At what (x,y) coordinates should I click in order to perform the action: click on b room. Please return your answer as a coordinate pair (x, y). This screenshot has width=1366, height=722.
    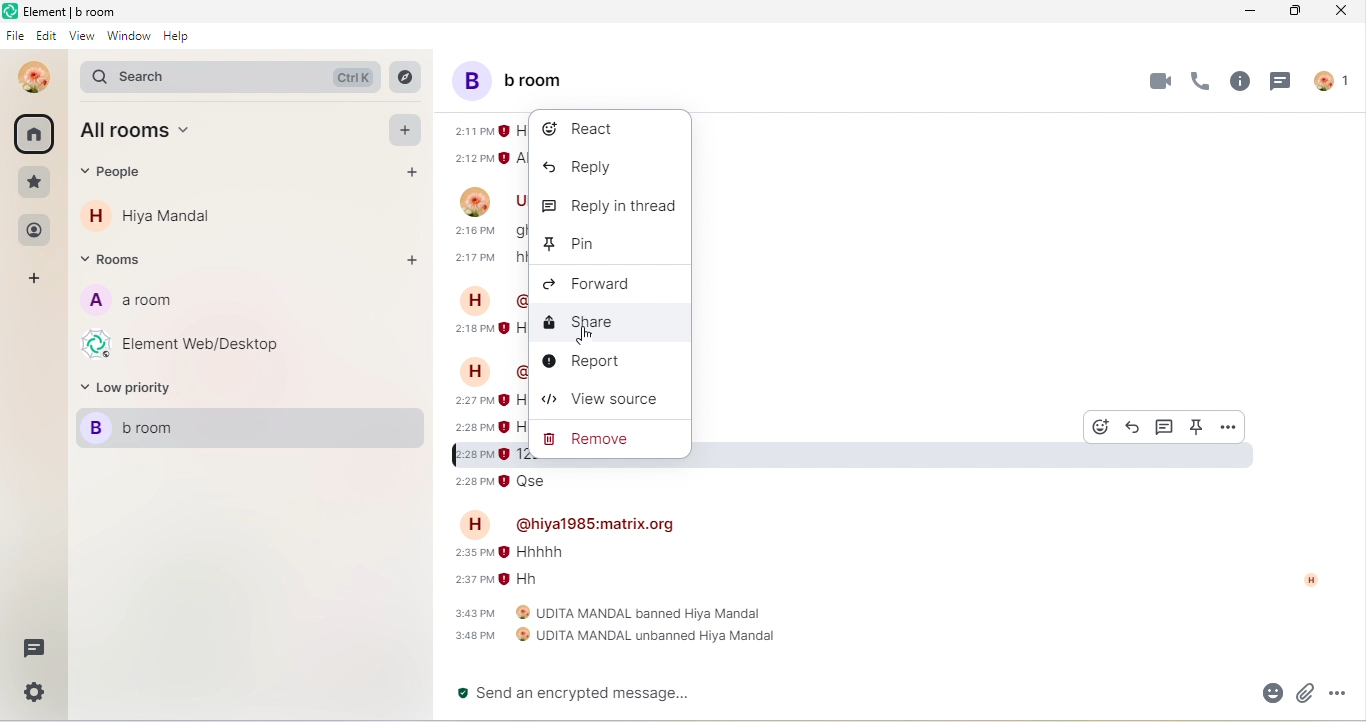
    Looking at the image, I should click on (518, 80).